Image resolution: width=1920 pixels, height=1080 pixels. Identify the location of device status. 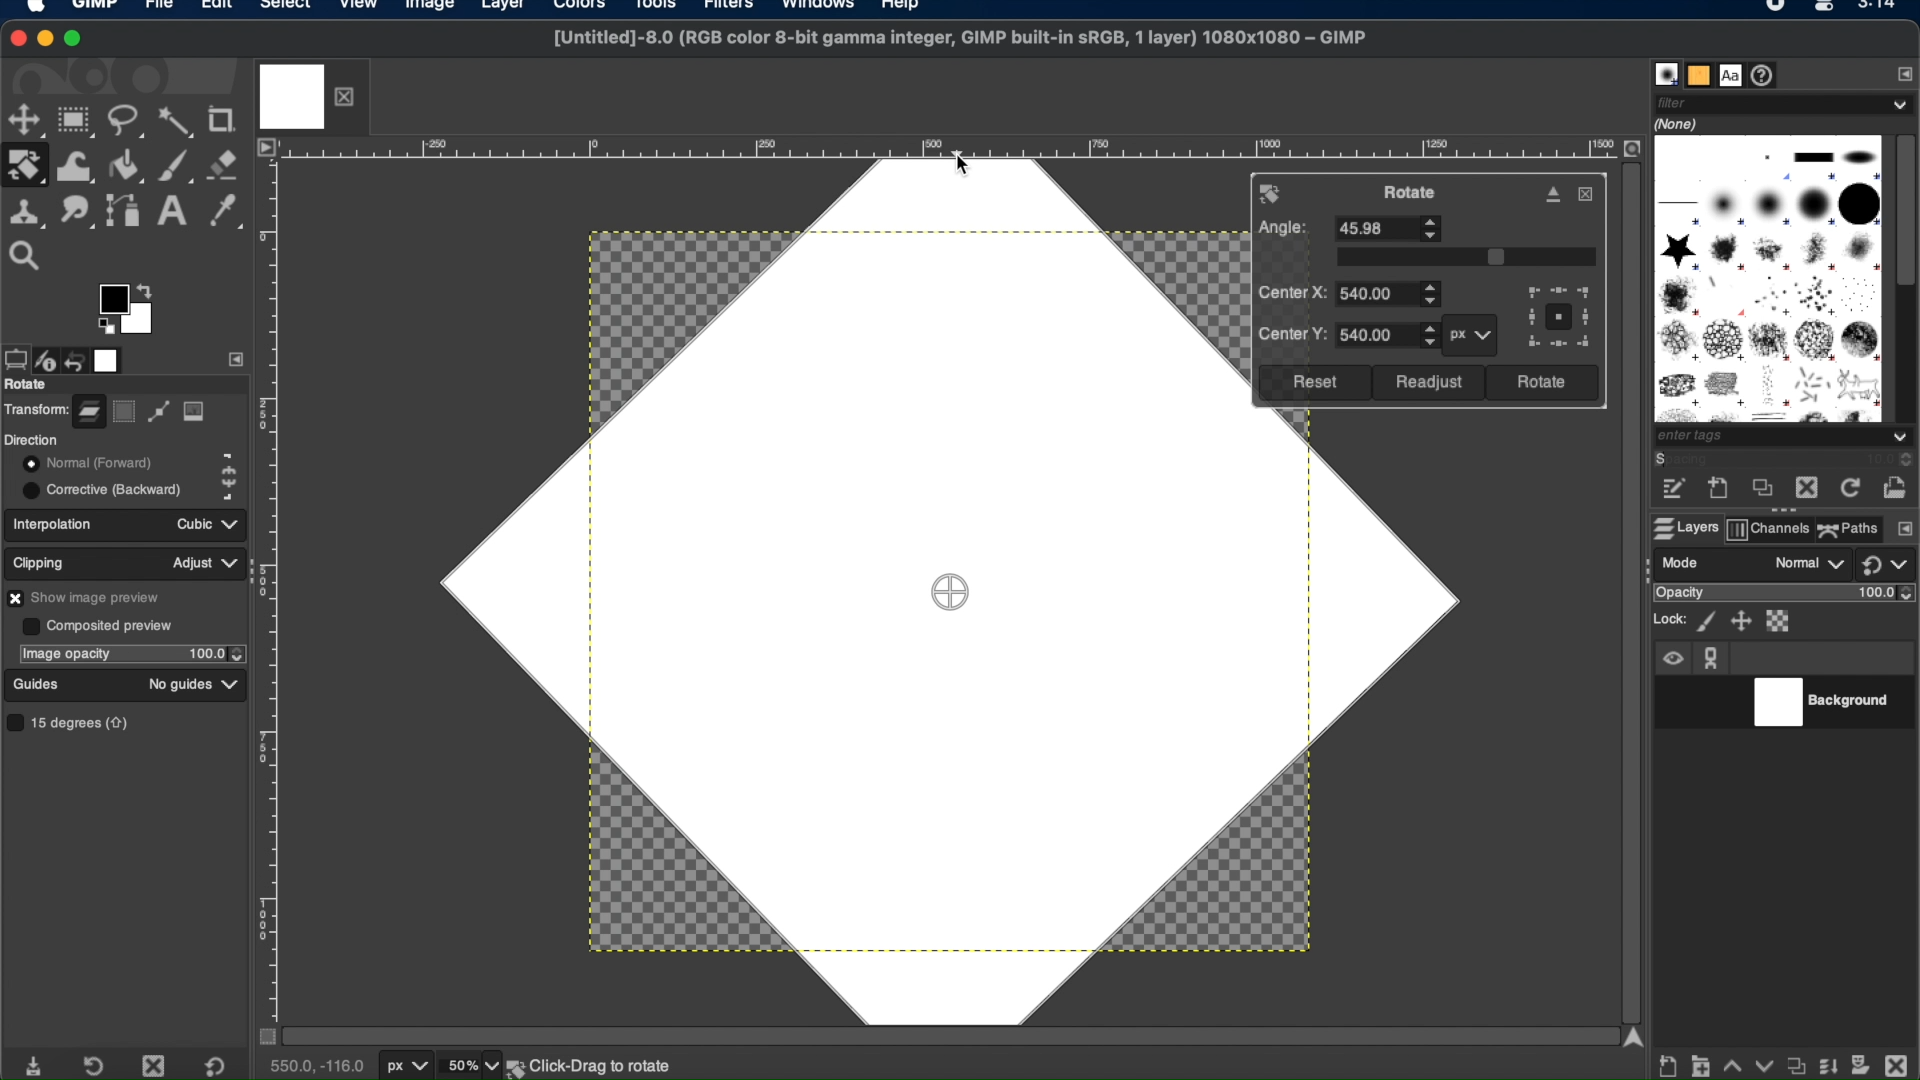
(47, 358).